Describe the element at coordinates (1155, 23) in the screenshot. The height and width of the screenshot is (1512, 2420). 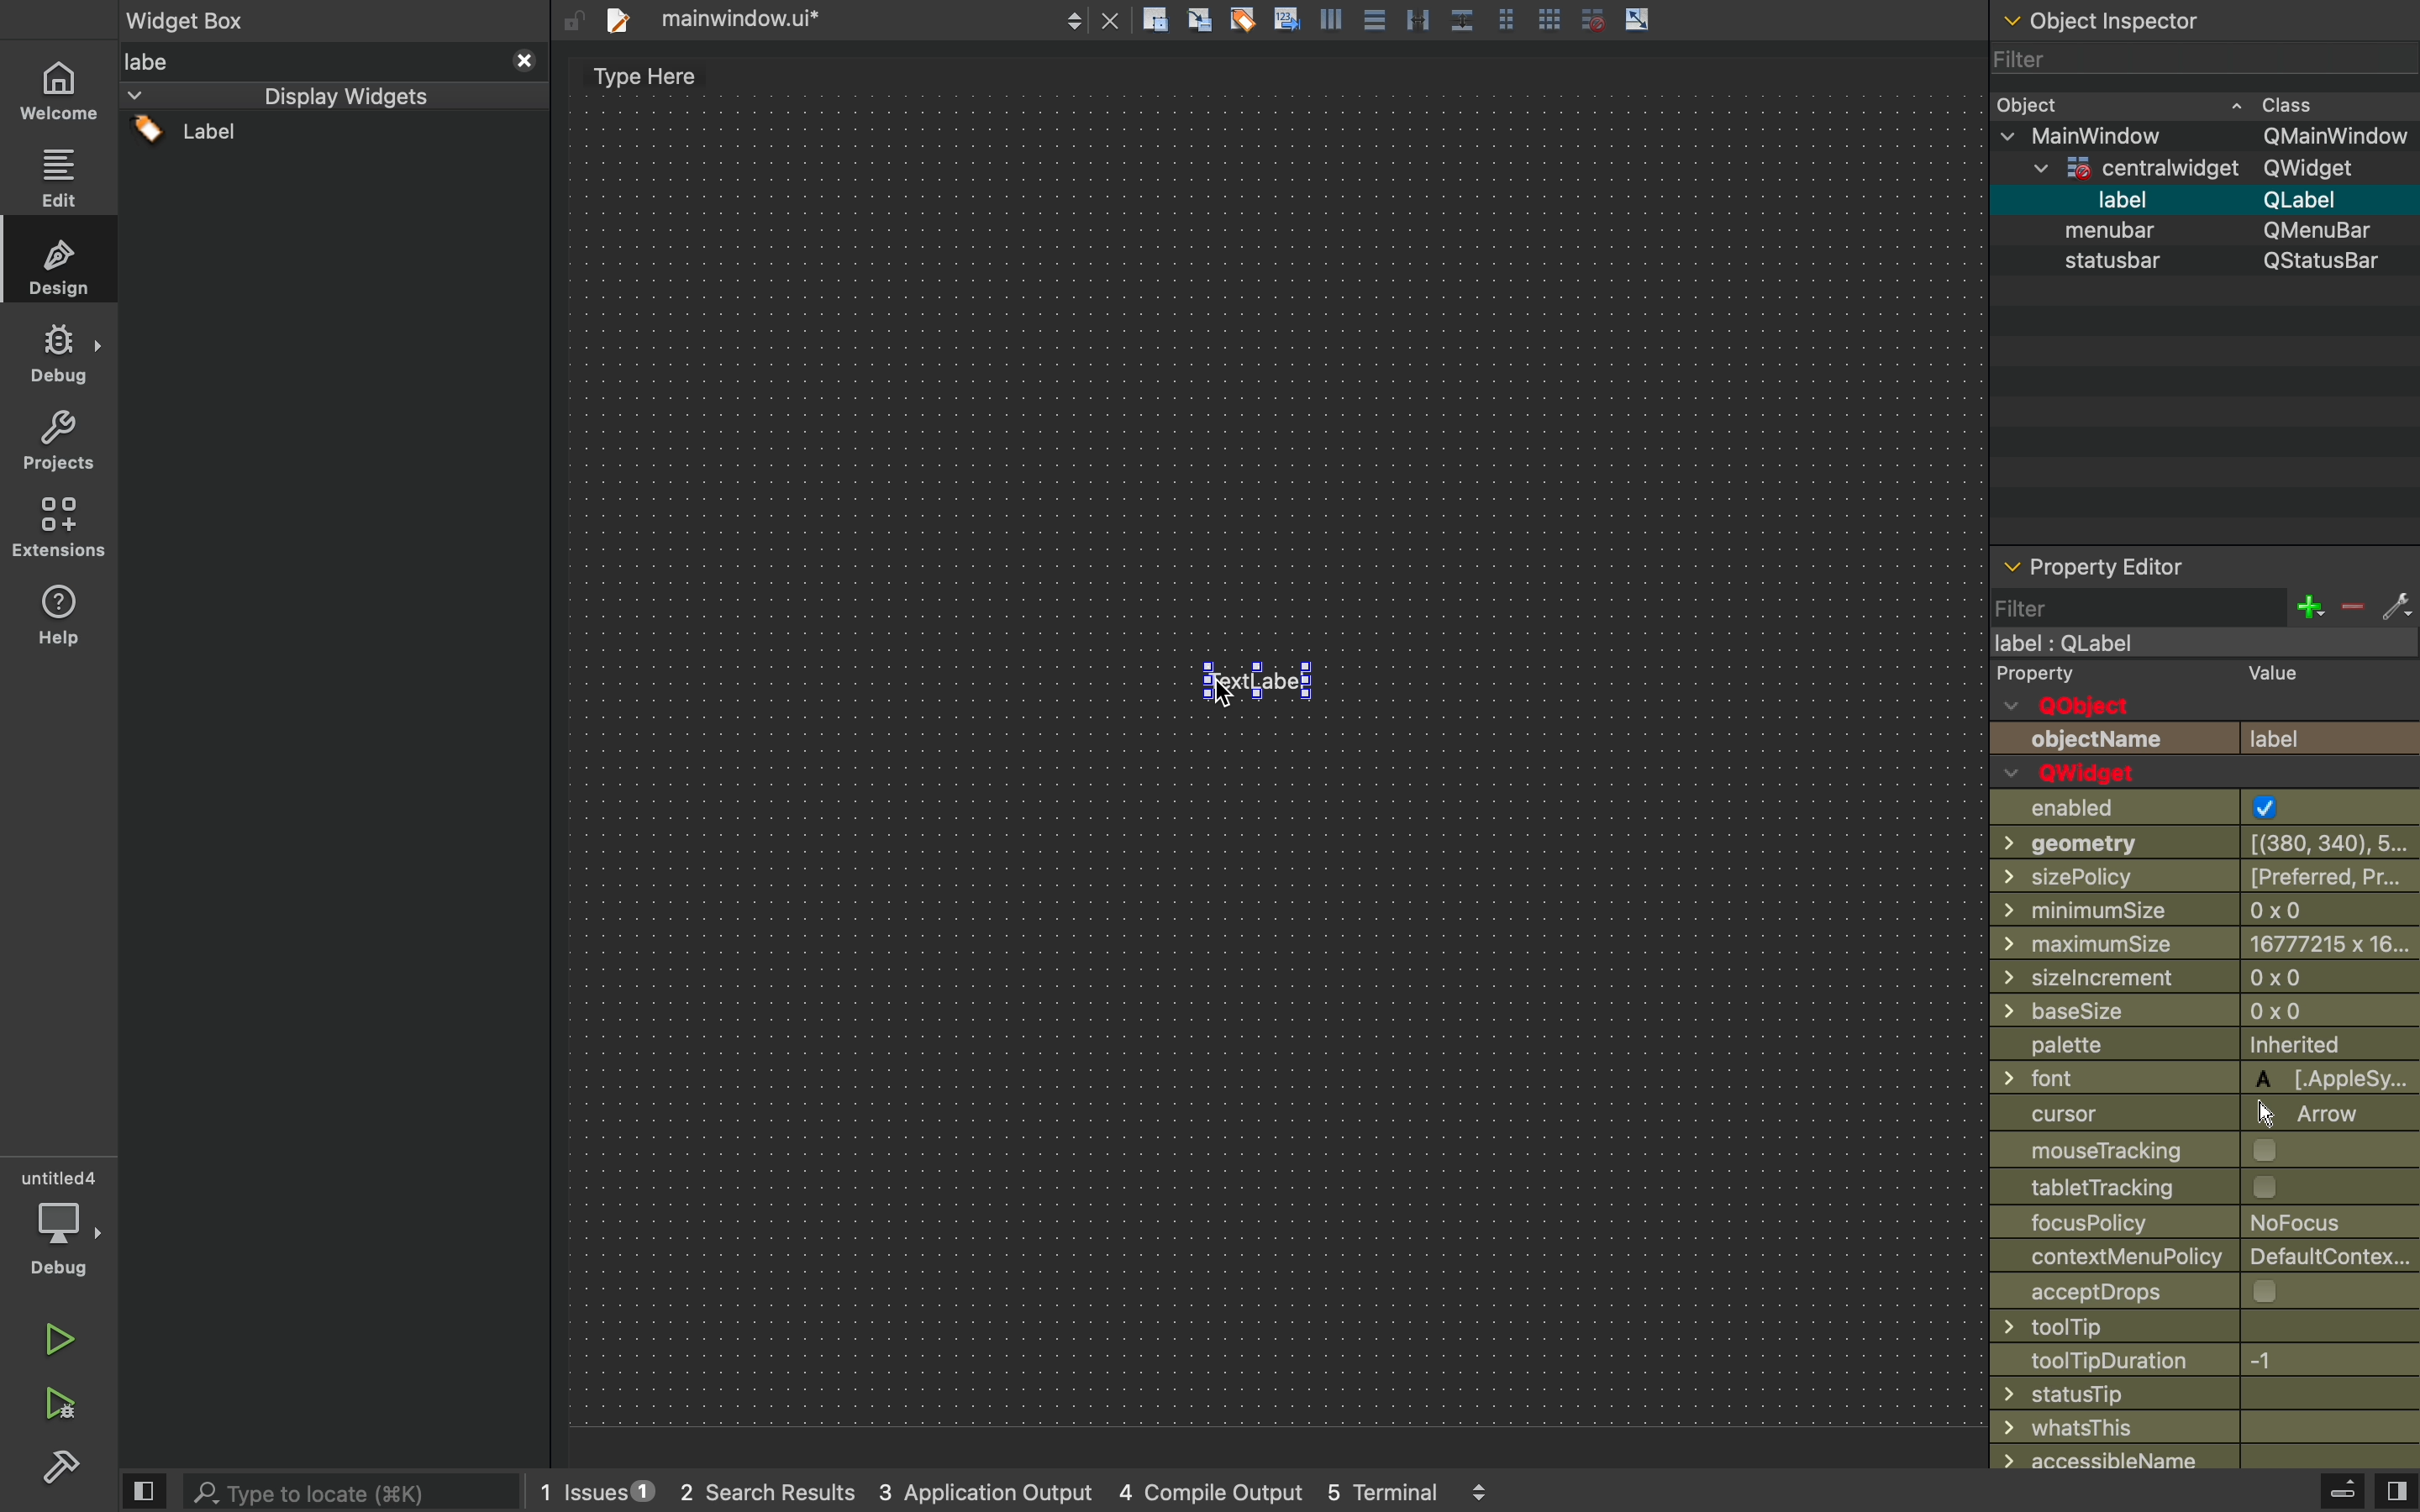
I see `file actions` at that location.